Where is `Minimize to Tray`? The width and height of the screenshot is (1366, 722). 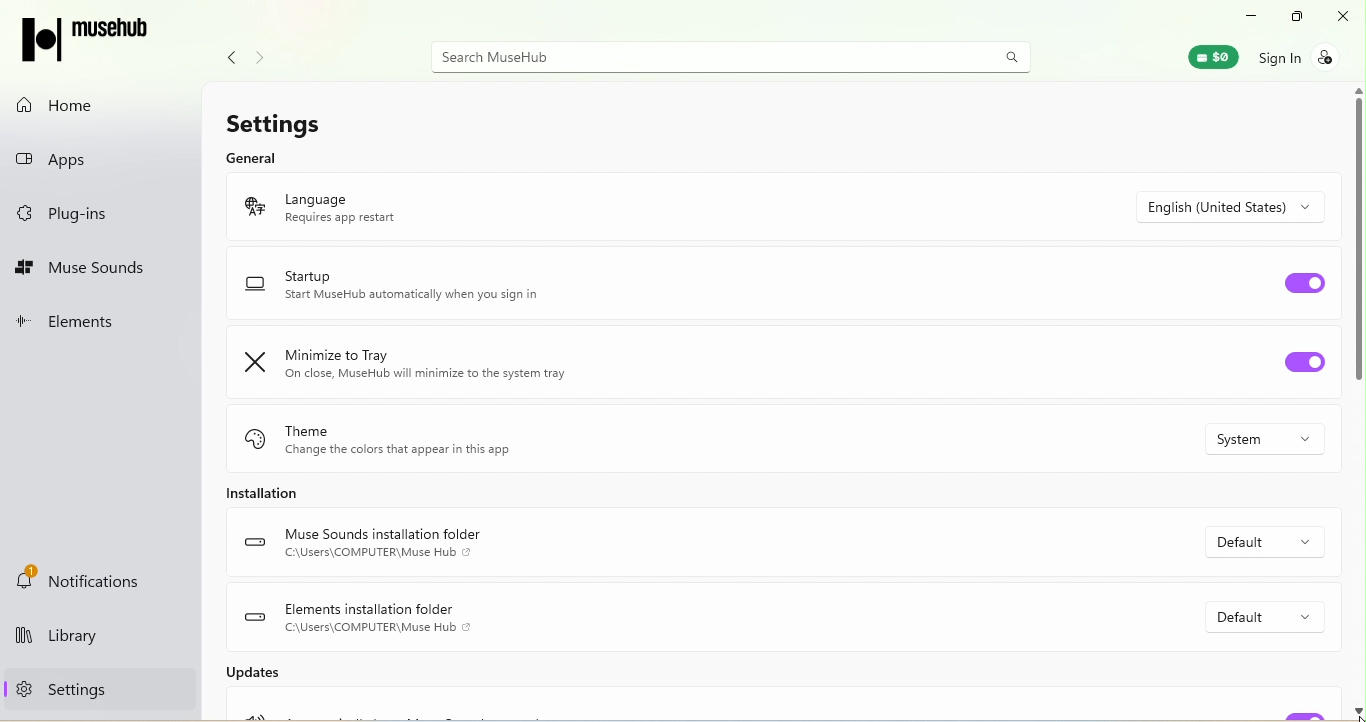 Minimize to Tray is located at coordinates (332, 355).